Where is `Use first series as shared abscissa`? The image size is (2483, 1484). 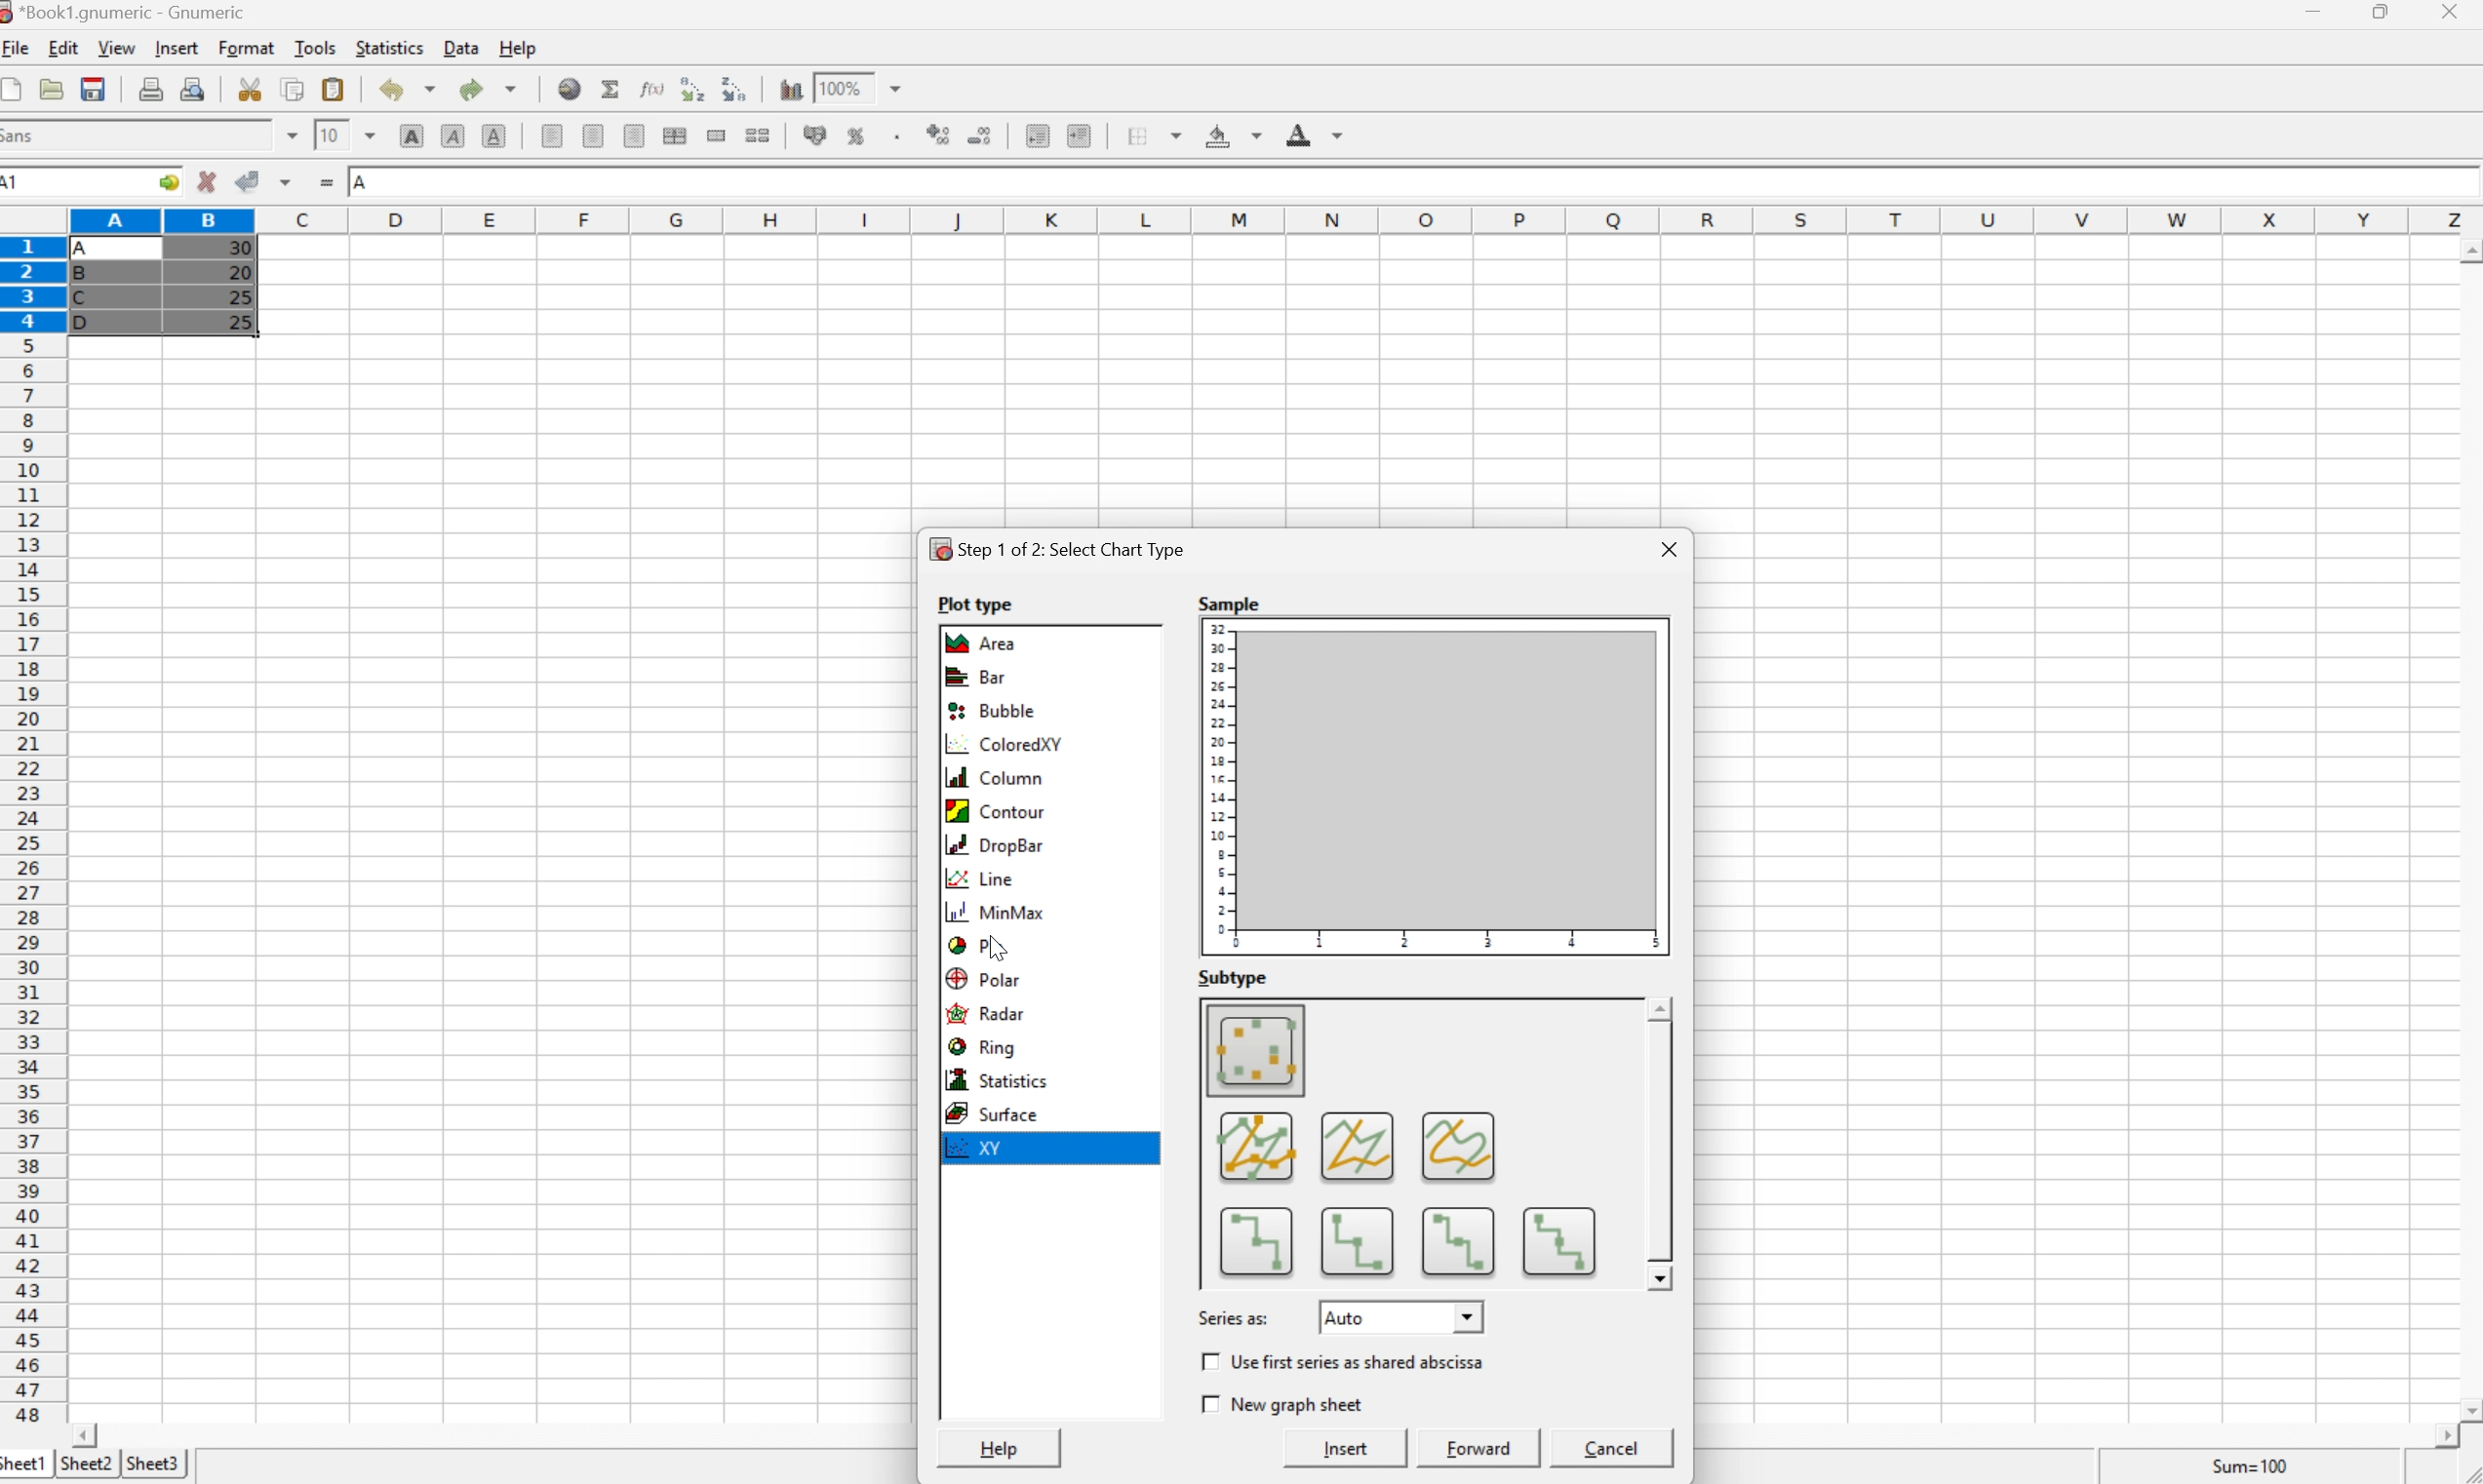
Use first series as shared abscissa is located at coordinates (1360, 1361).